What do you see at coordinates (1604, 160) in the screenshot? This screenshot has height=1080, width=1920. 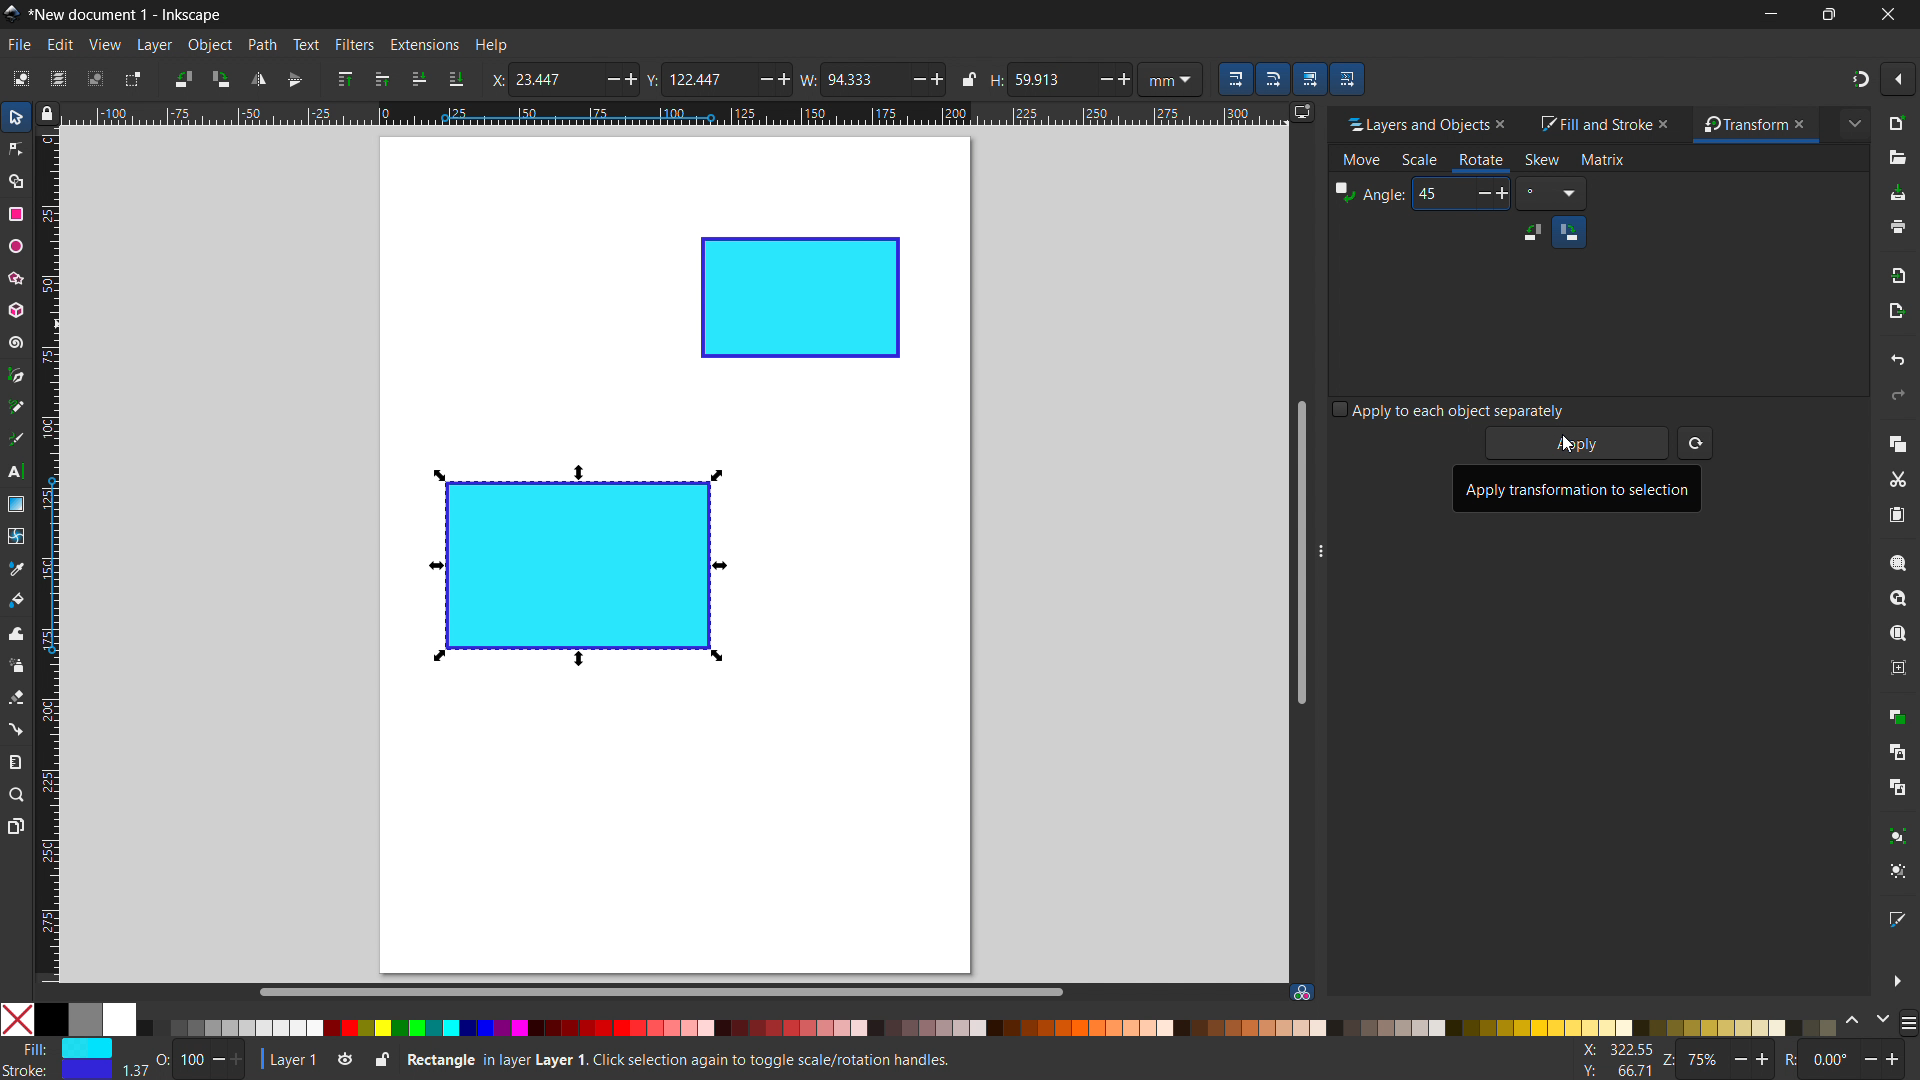 I see `matrix` at bounding box center [1604, 160].